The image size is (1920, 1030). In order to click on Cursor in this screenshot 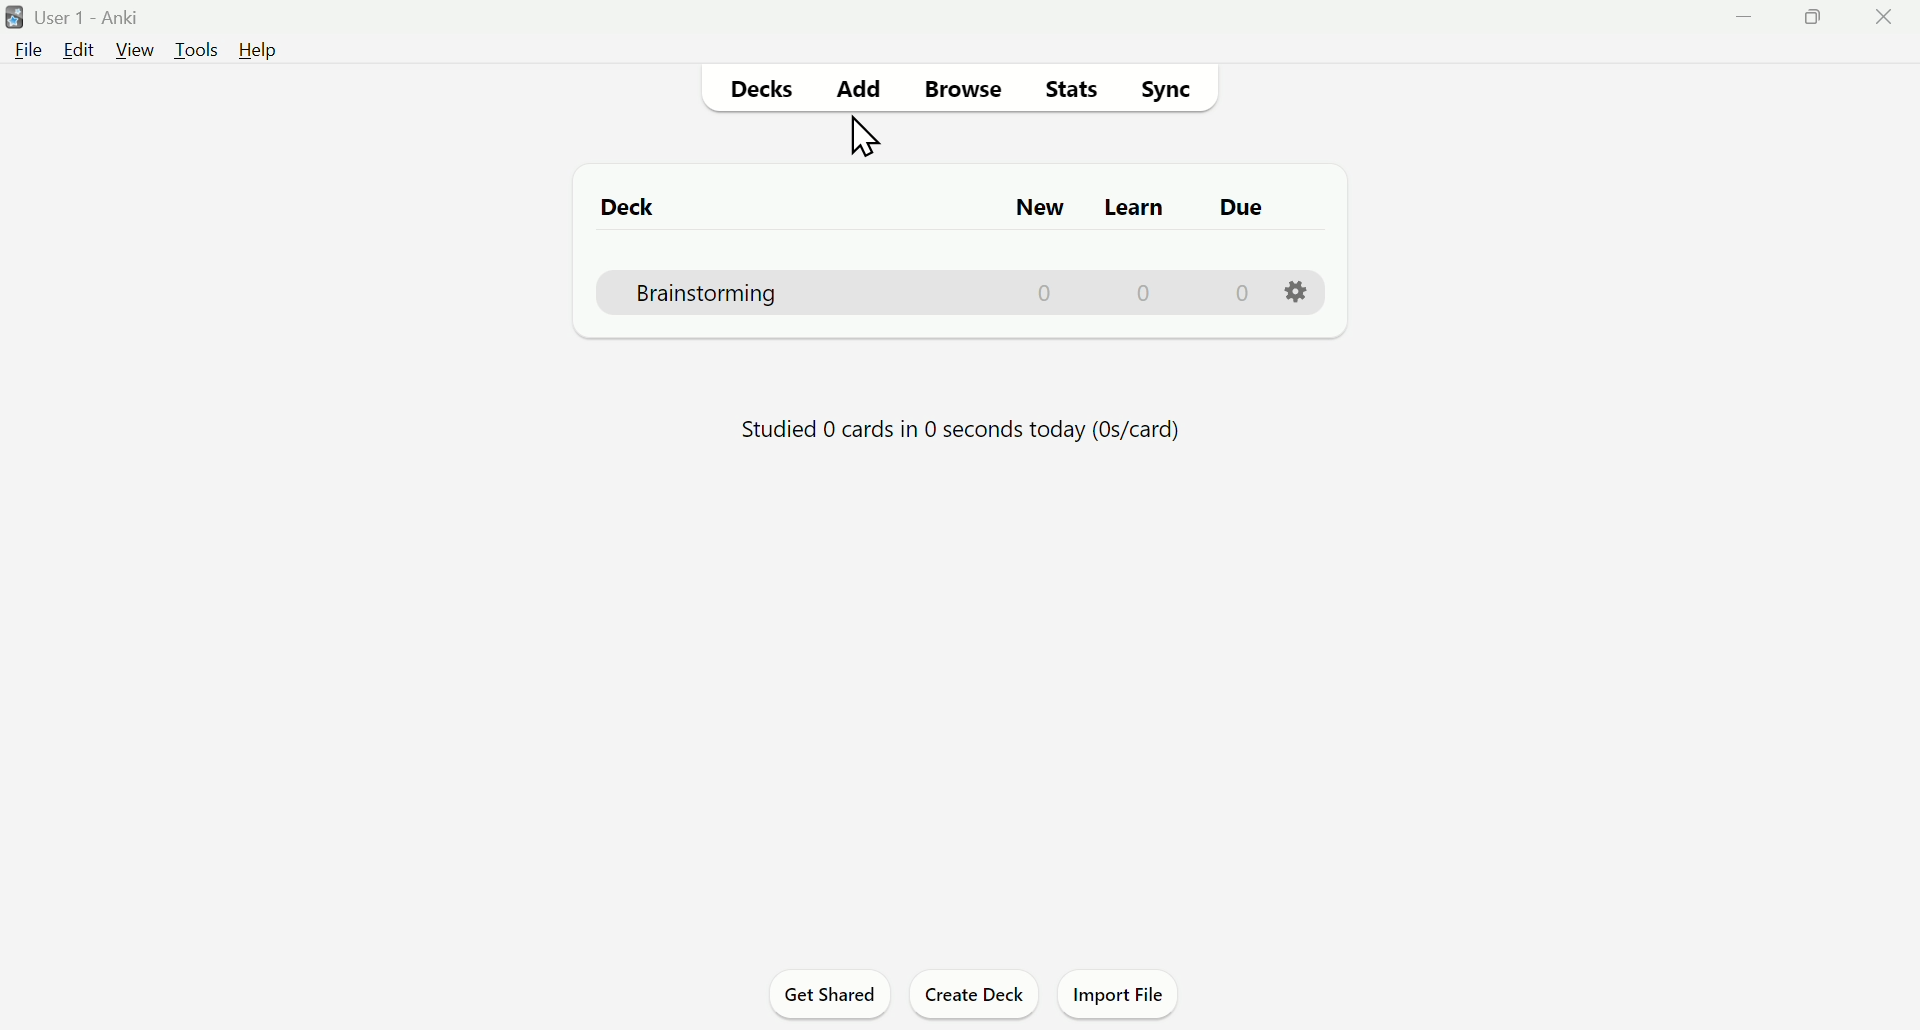, I will do `click(865, 135)`.